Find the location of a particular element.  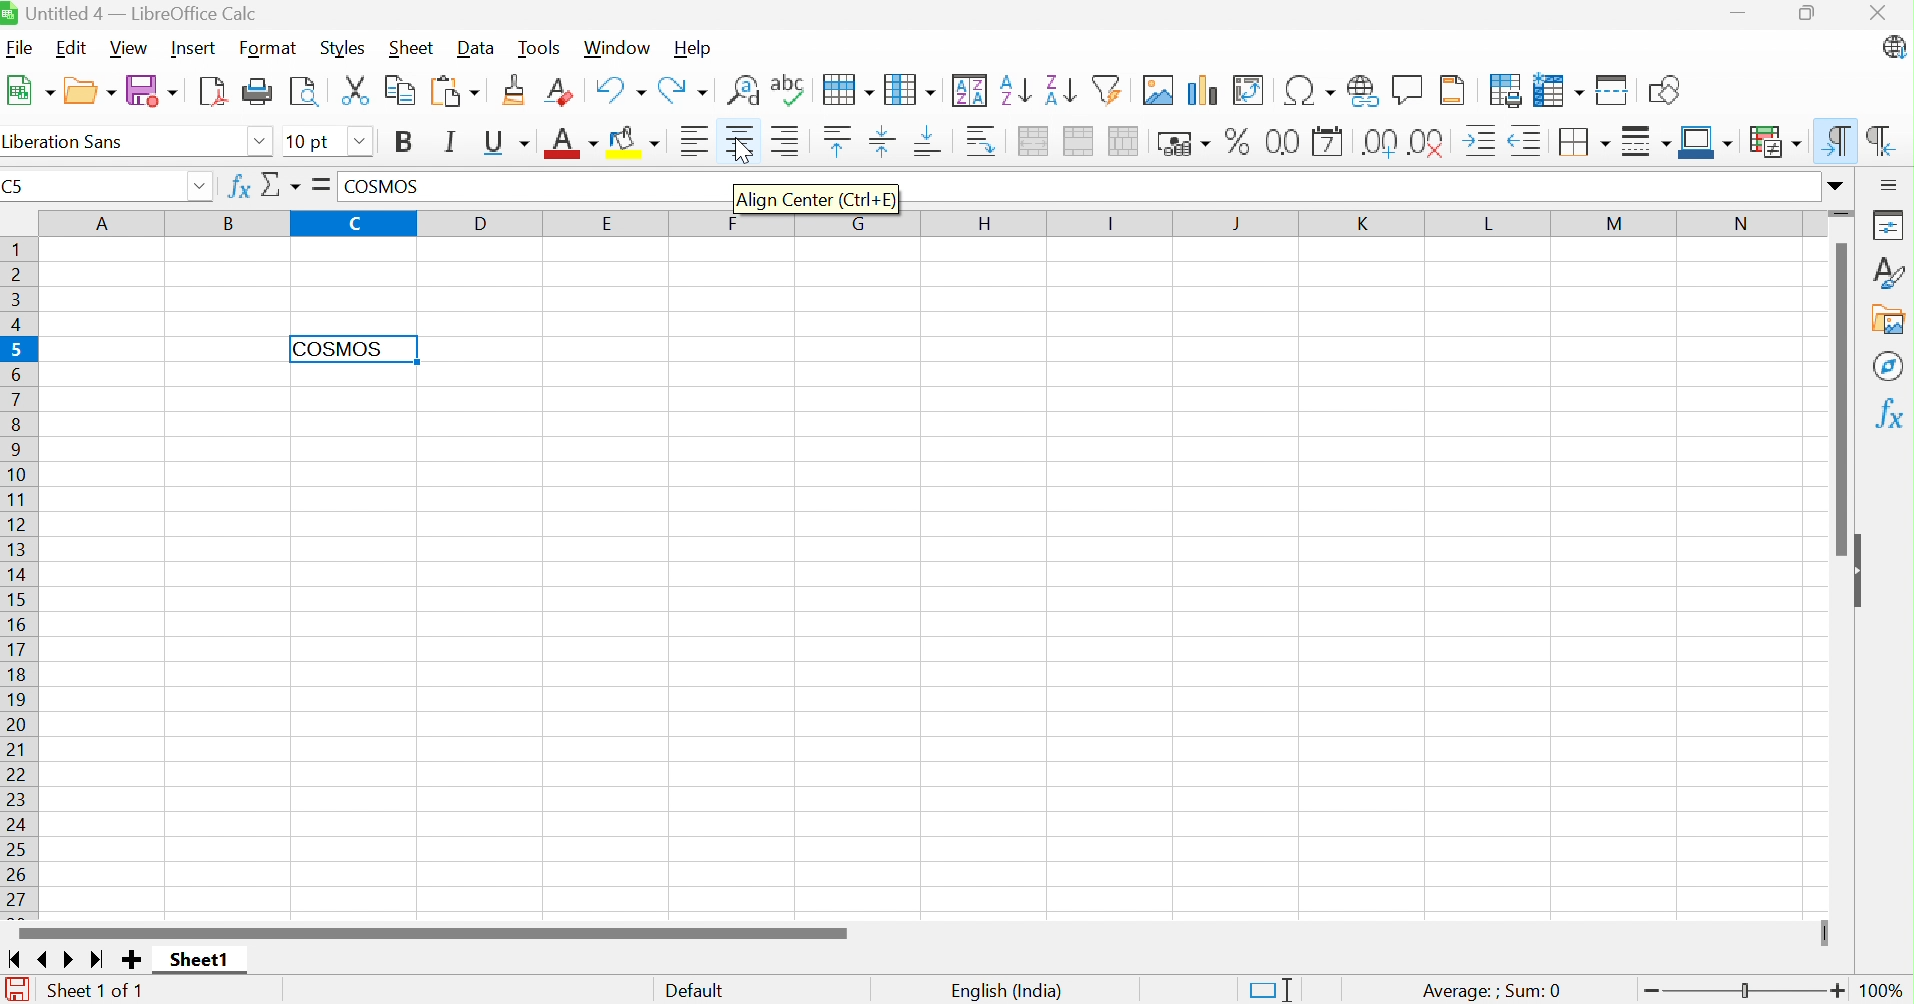

Edit is located at coordinates (72, 49).